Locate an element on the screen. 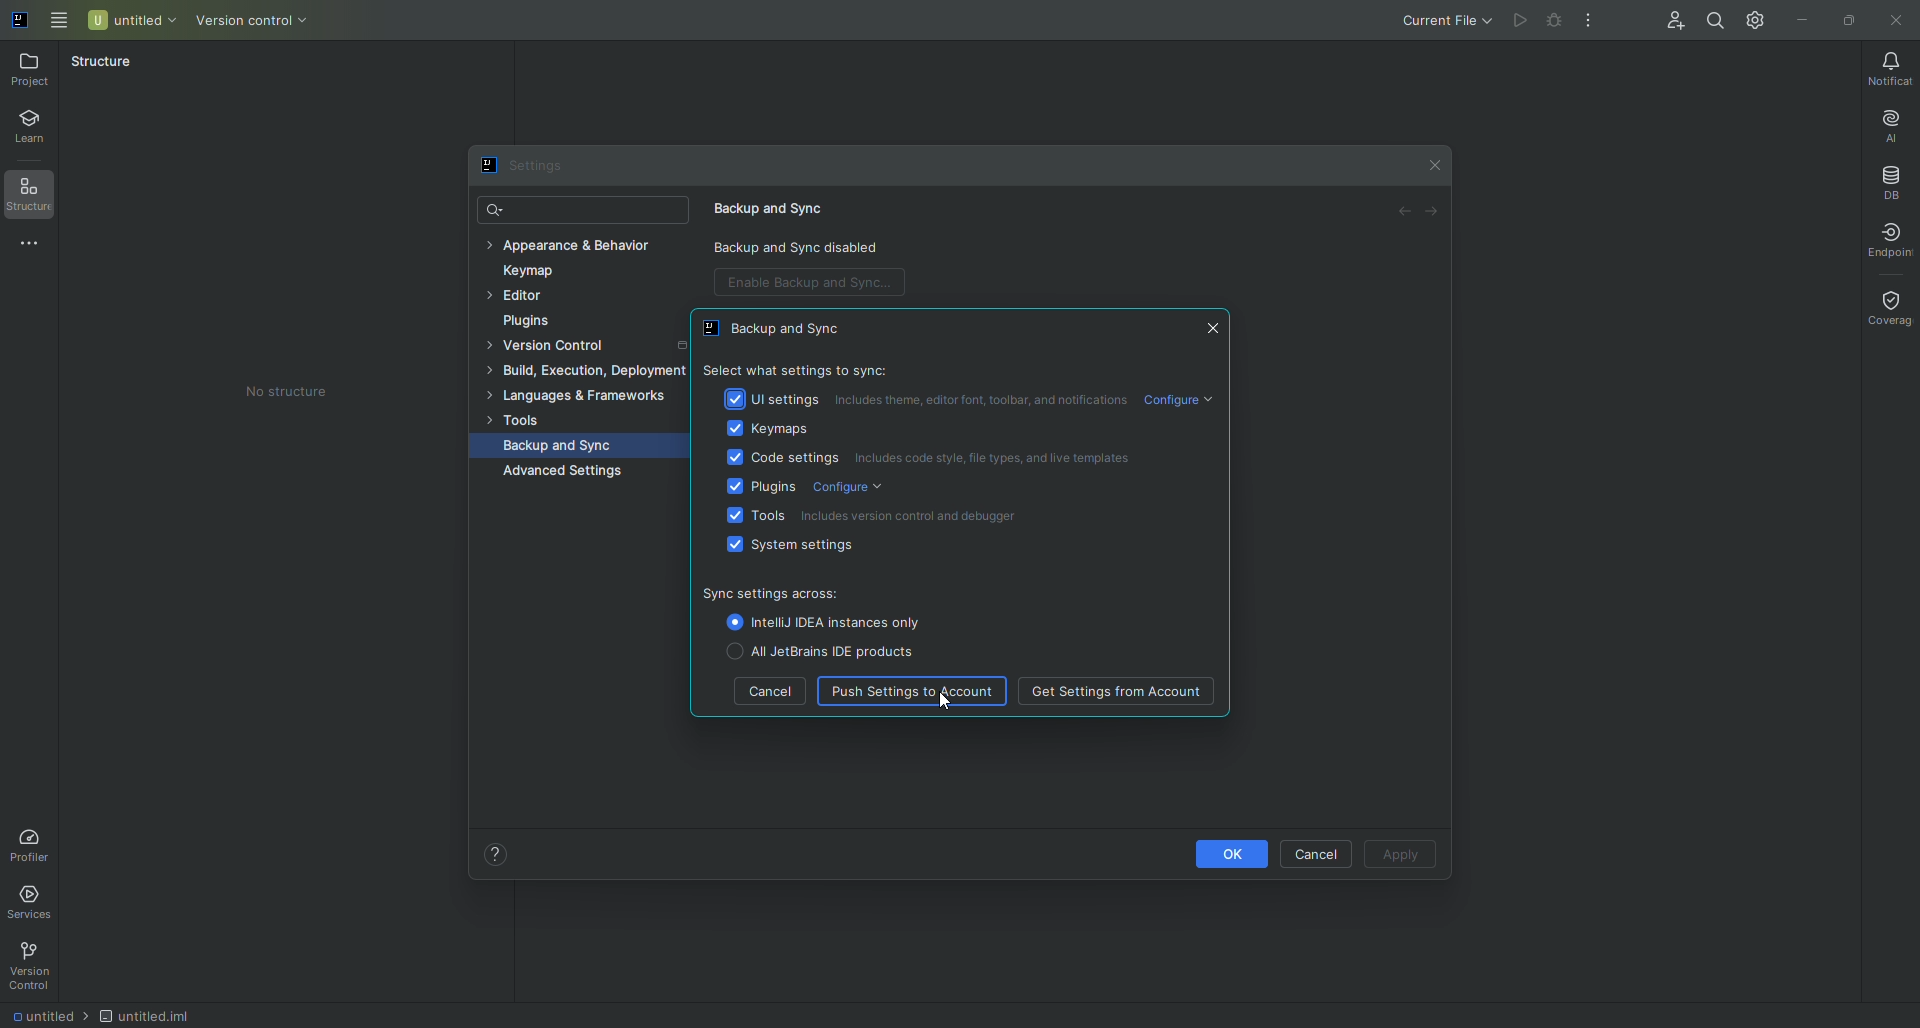  Get Settings from Account is located at coordinates (1115, 691).